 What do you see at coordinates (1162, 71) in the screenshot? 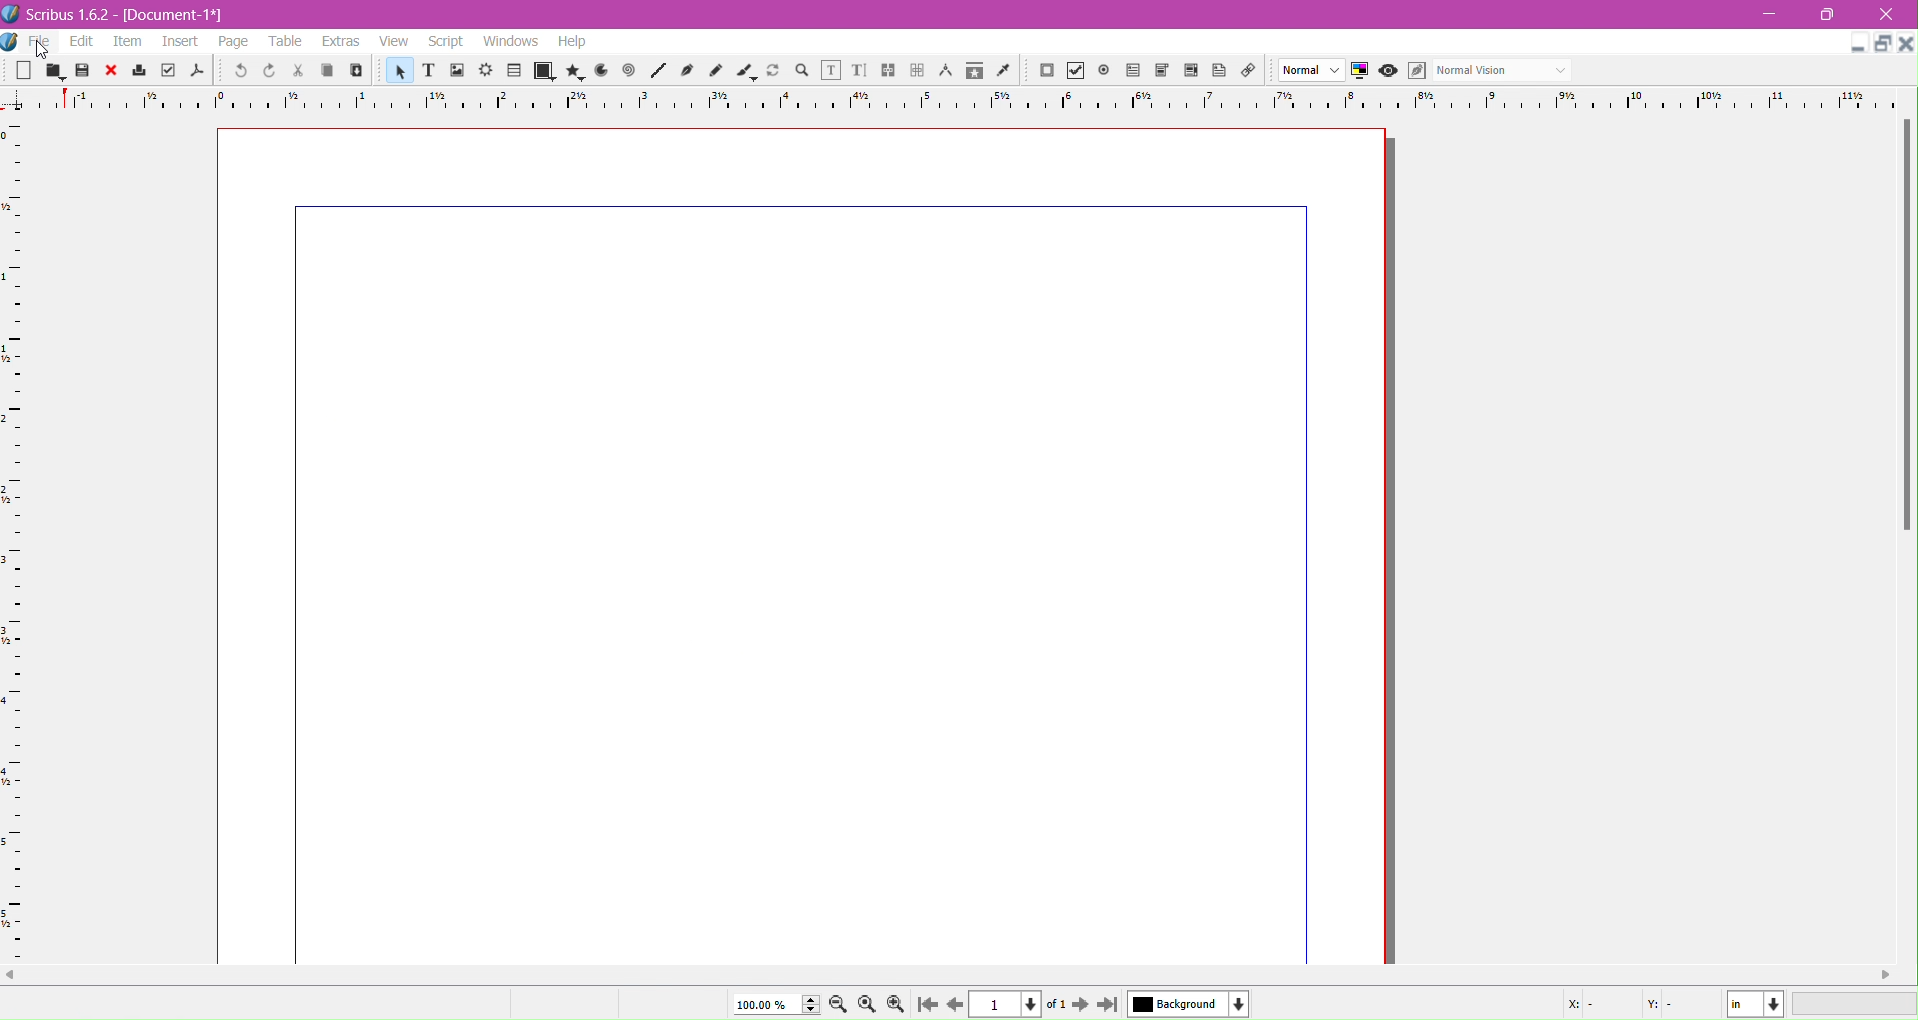
I see `pdf list box` at bounding box center [1162, 71].